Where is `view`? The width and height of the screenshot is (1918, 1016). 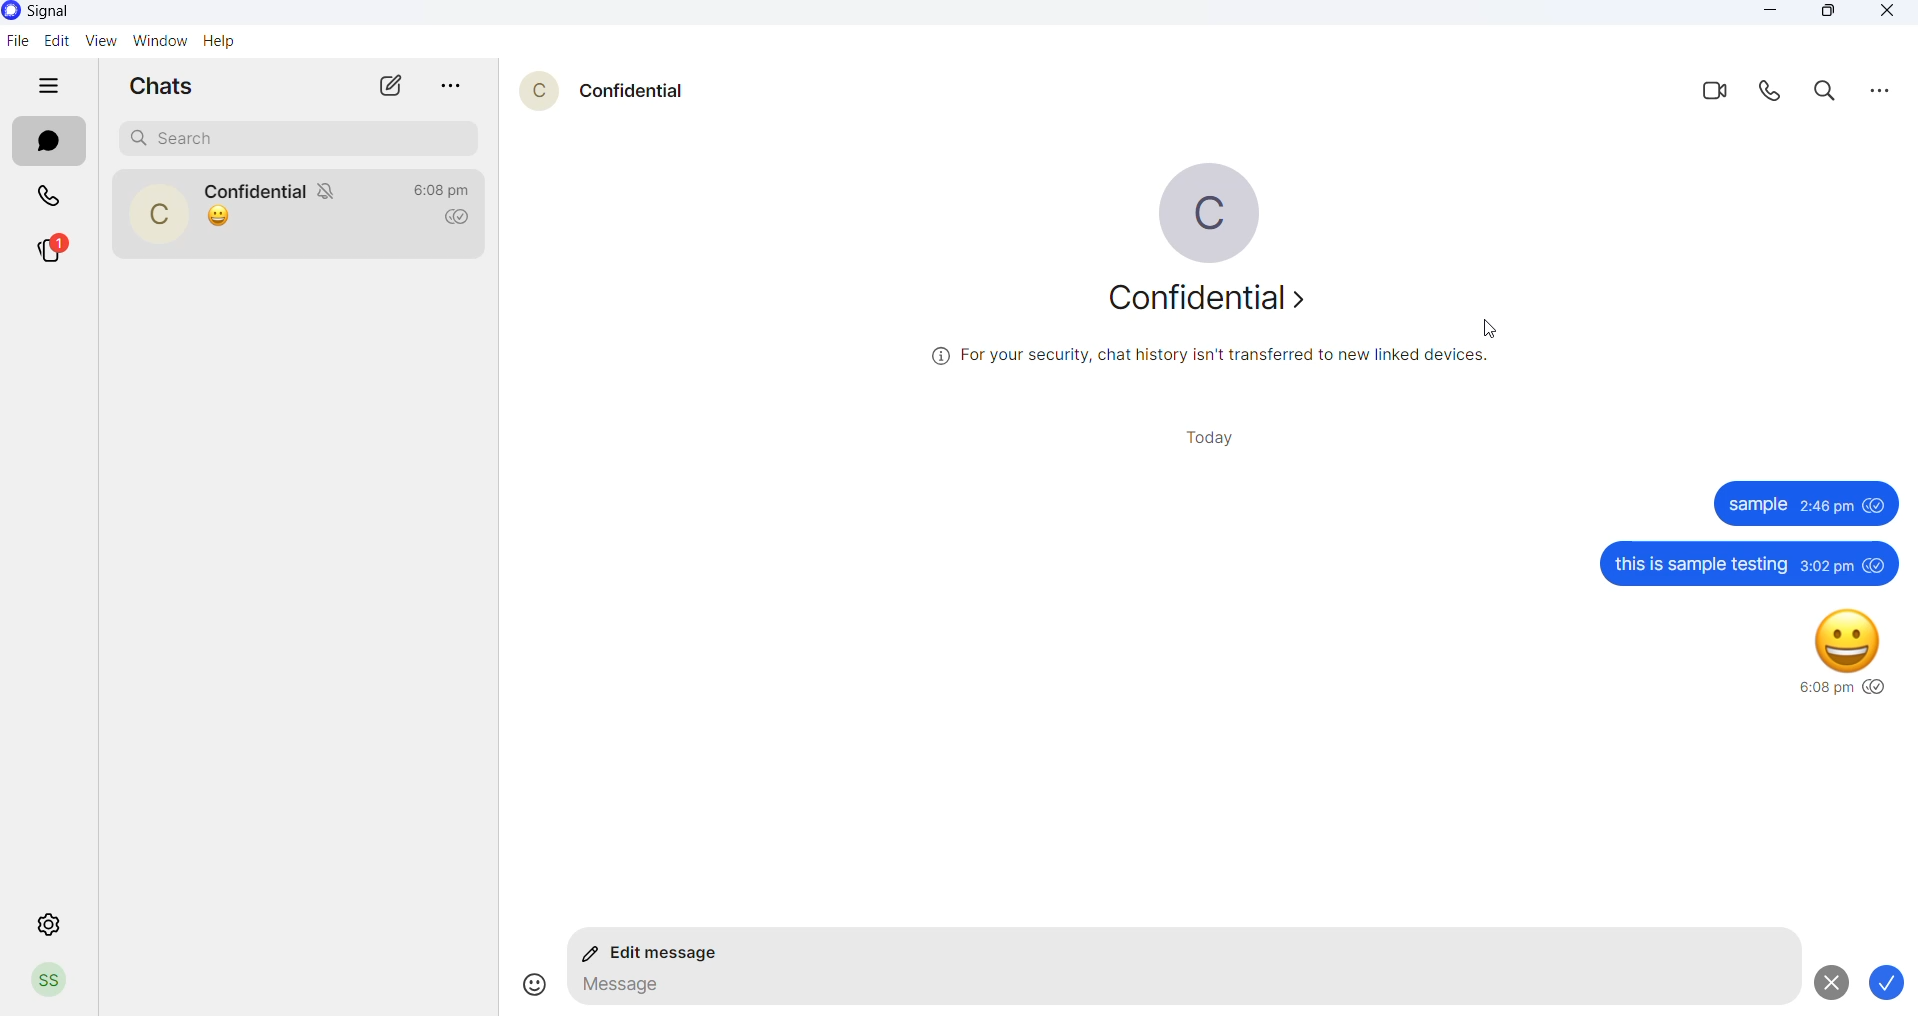 view is located at coordinates (95, 41).